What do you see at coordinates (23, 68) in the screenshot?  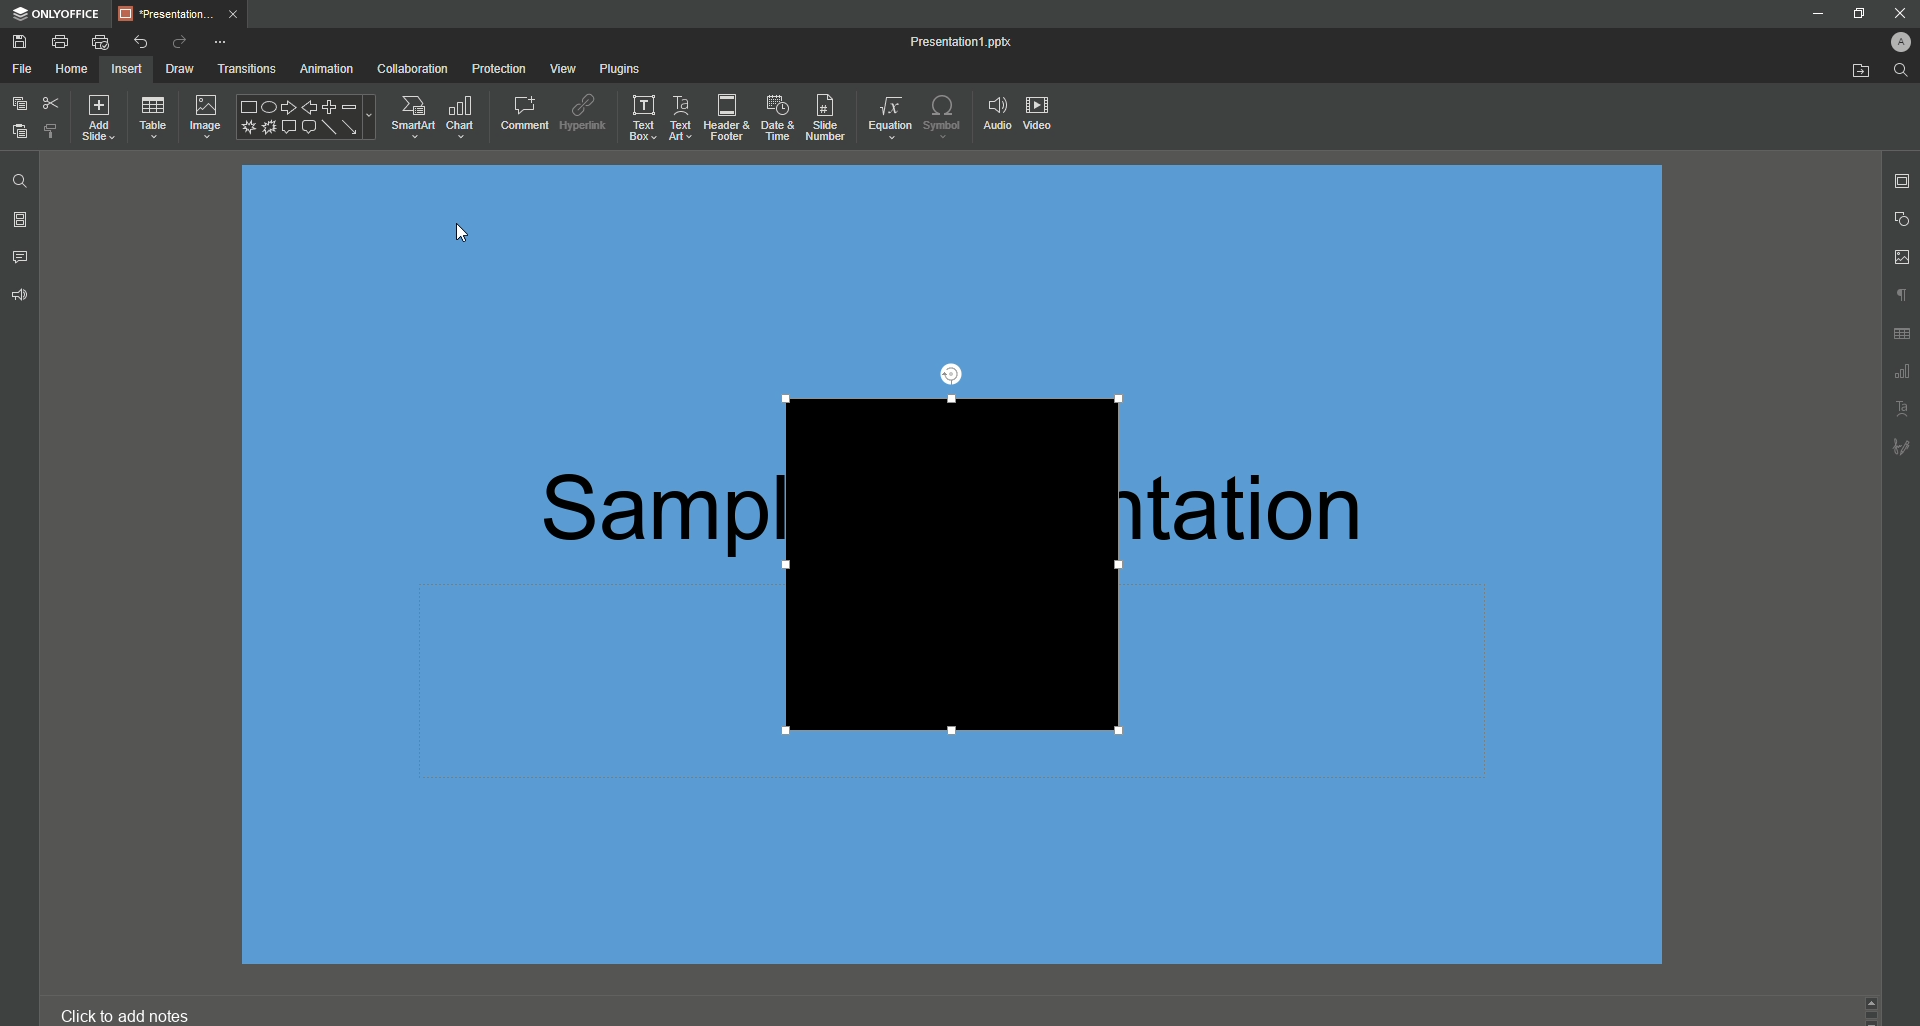 I see `File` at bounding box center [23, 68].